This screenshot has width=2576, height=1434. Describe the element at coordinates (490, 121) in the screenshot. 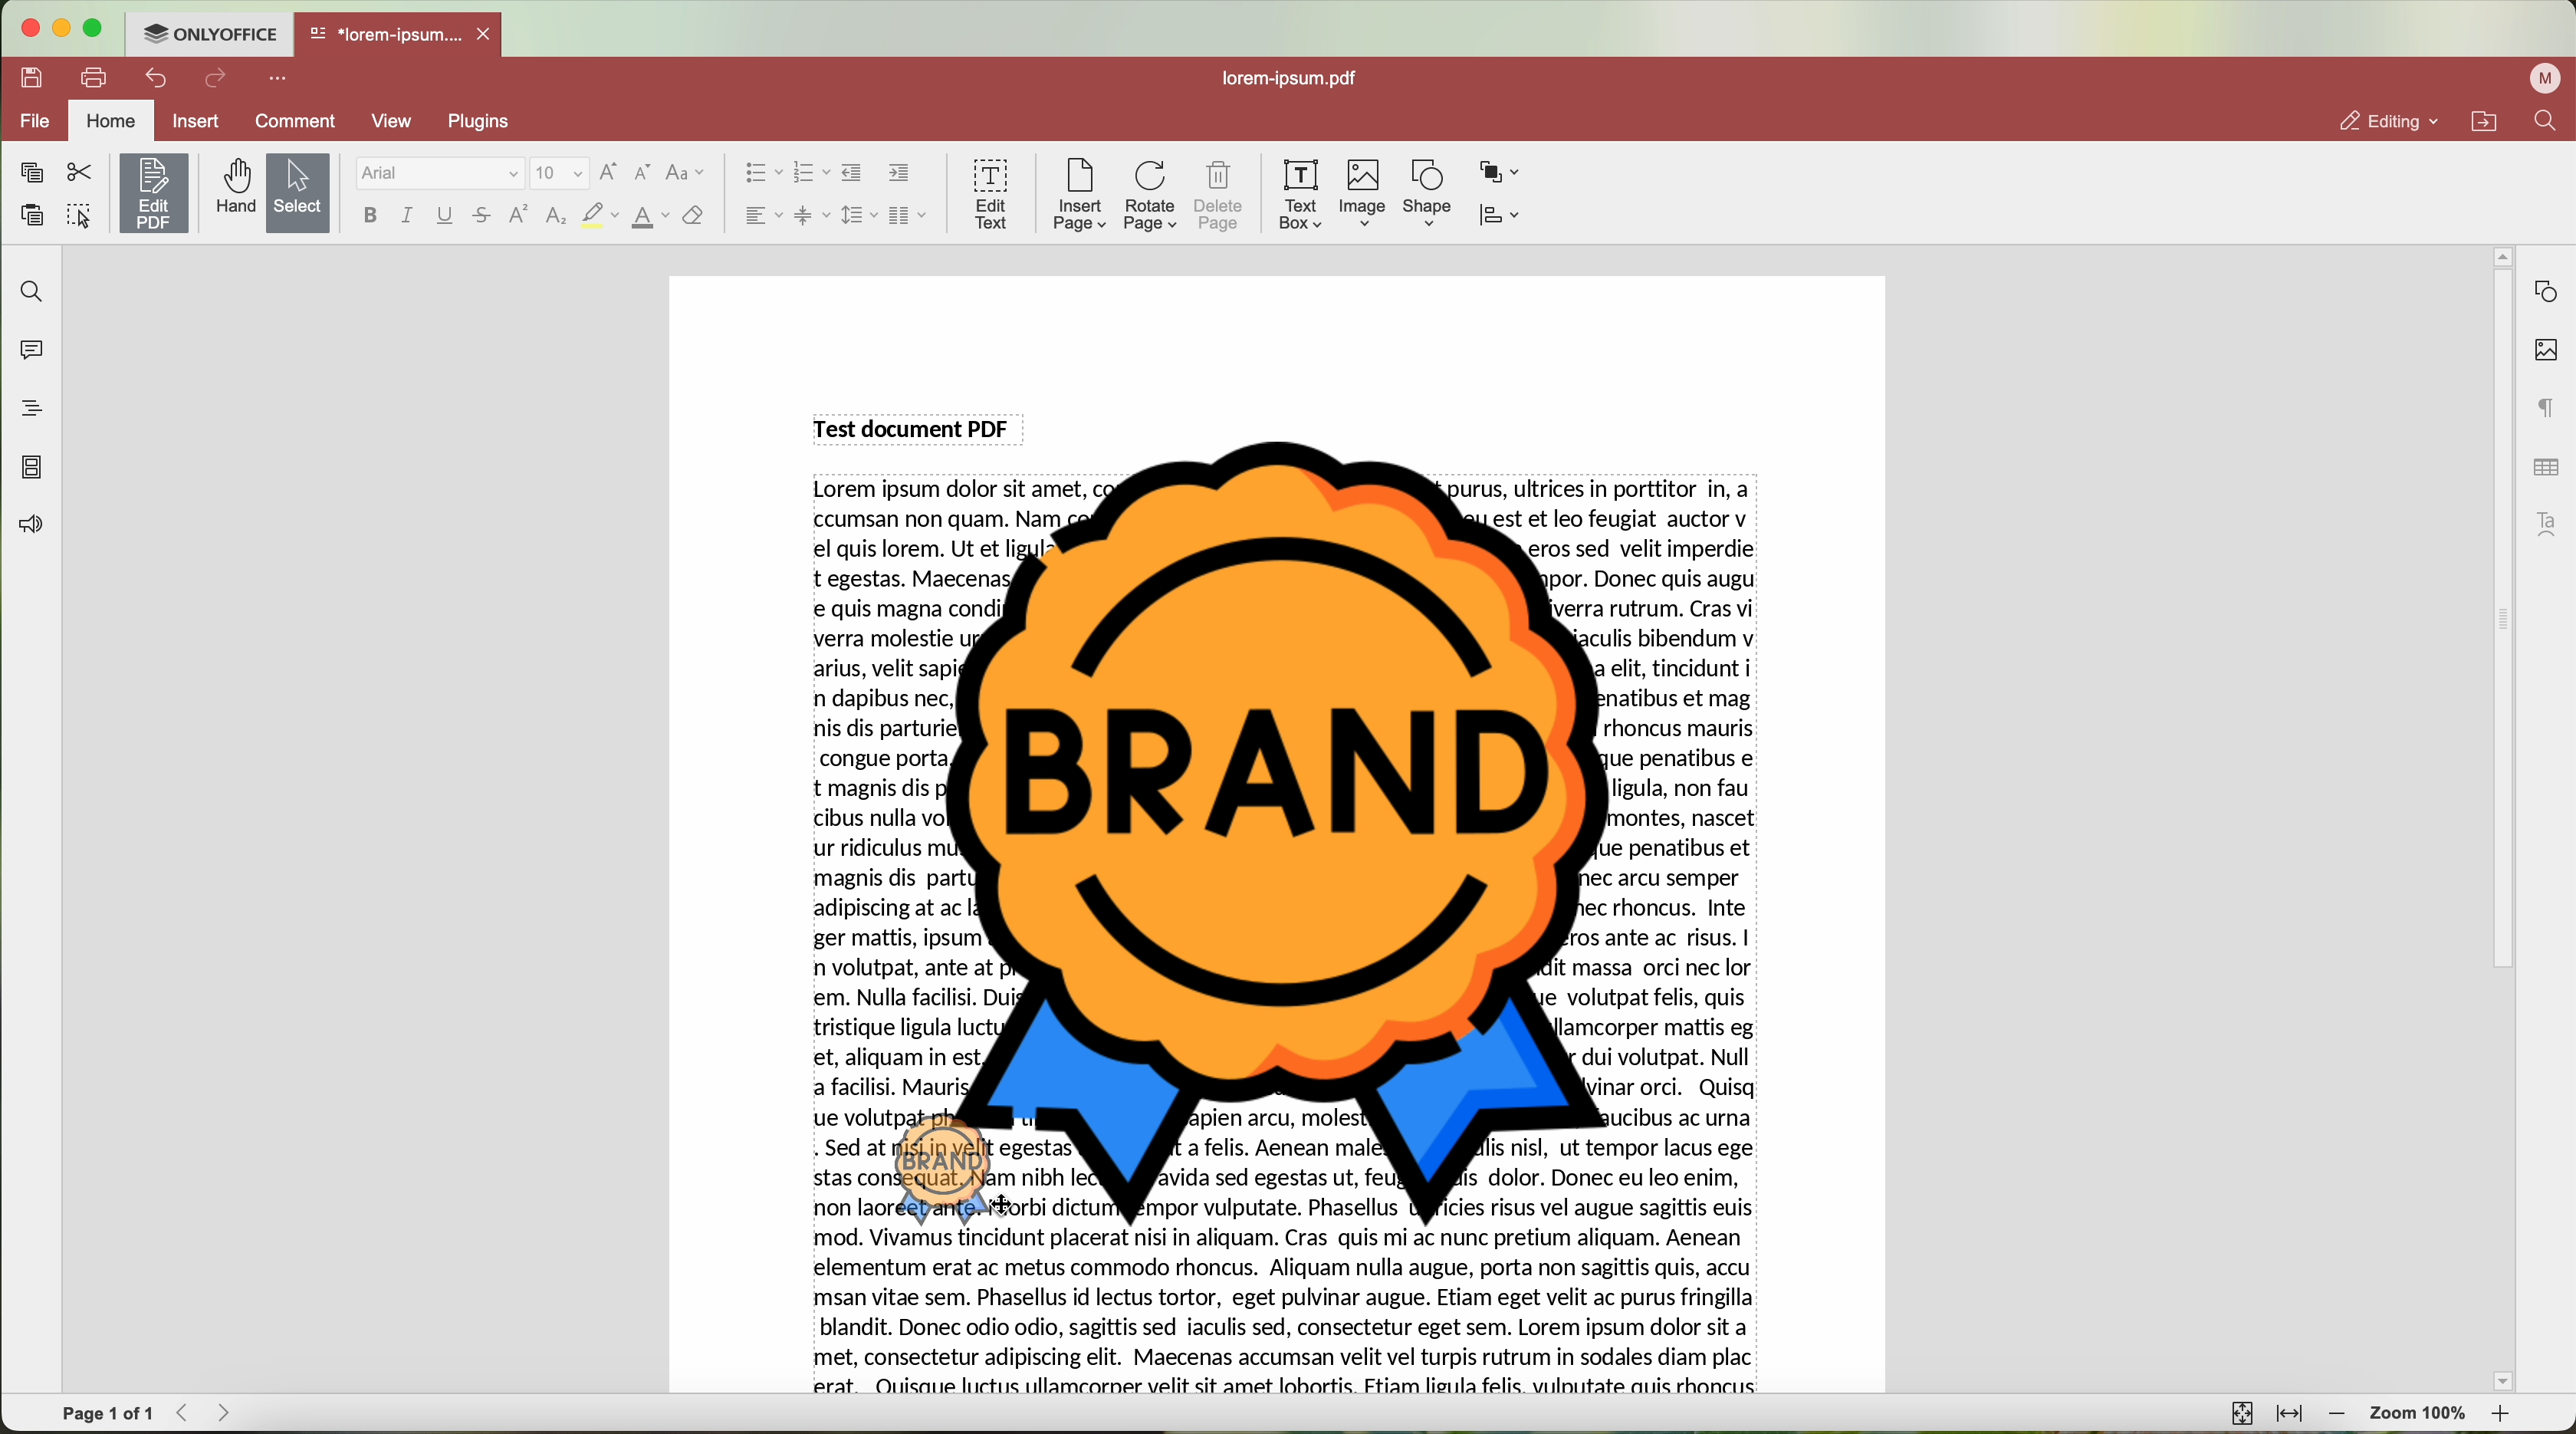

I see `plugins` at that location.